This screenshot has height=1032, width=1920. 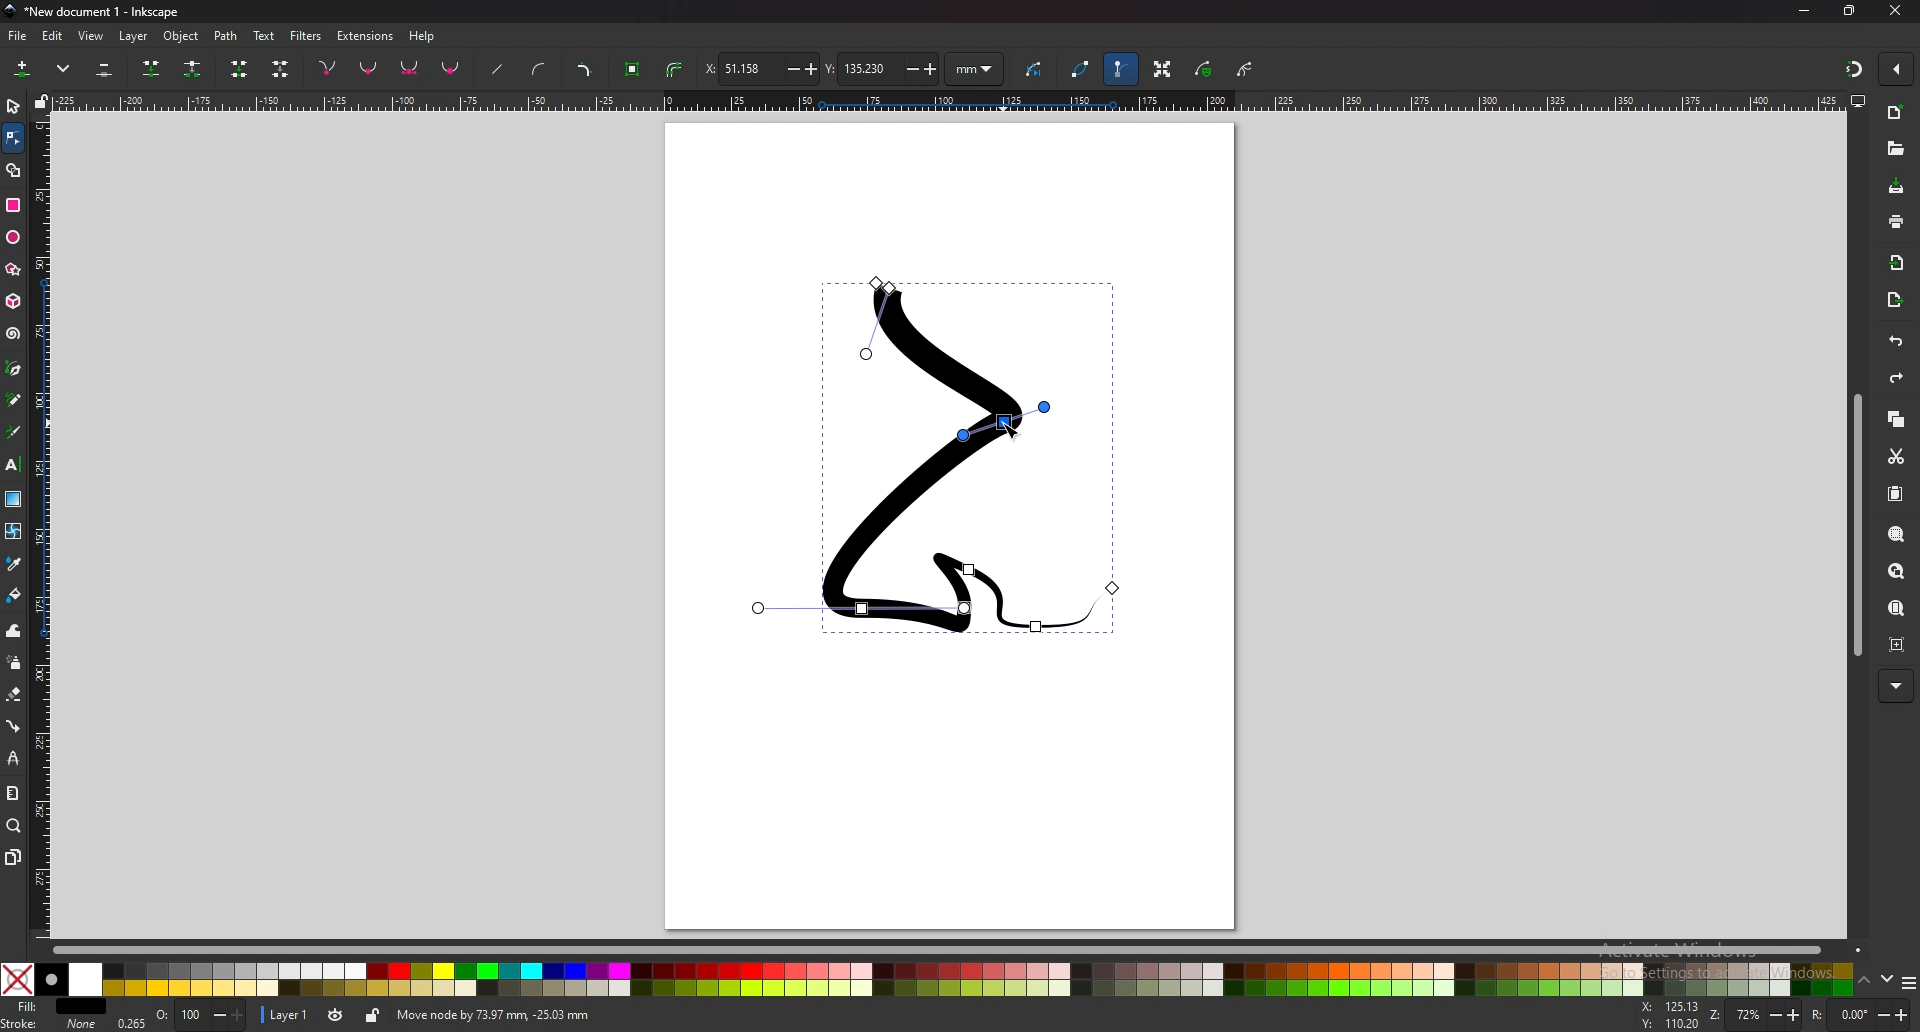 What do you see at coordinates (1861, 1014) in the screenshot?
I see `rotation` at bounding box center [1861, 1014].